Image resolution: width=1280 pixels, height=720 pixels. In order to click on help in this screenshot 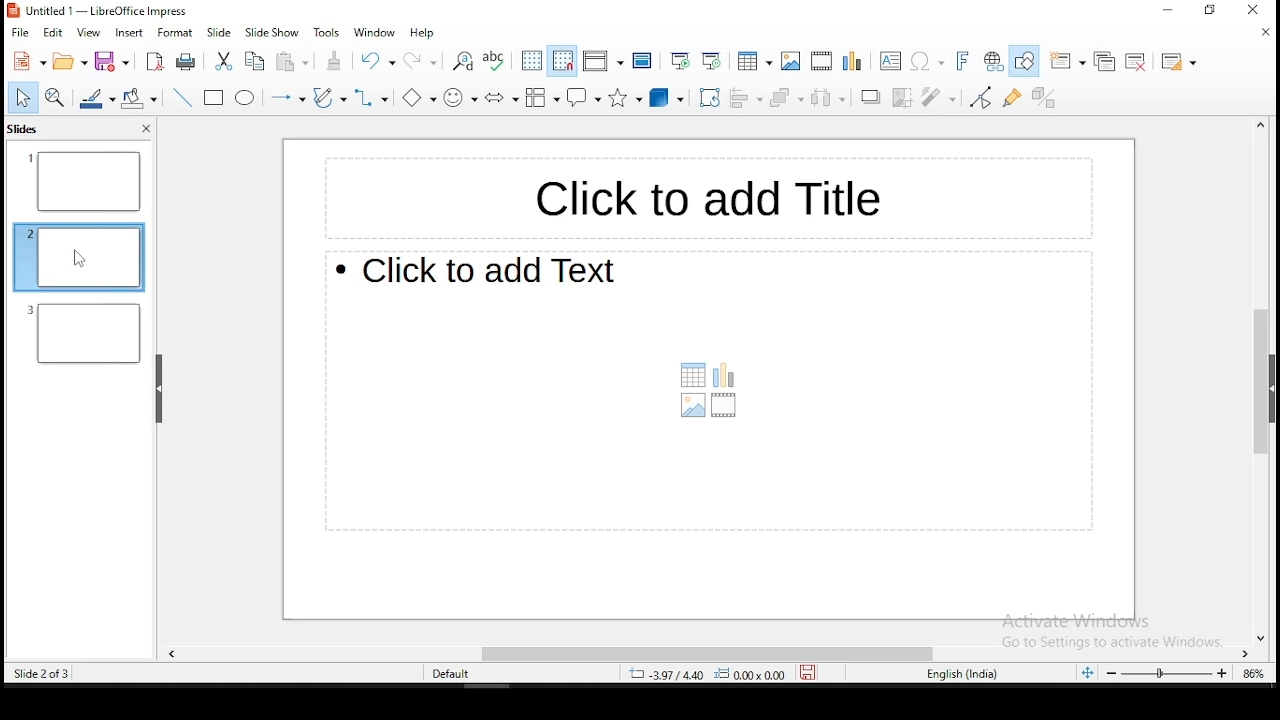, I will do `click(420, 33)`.